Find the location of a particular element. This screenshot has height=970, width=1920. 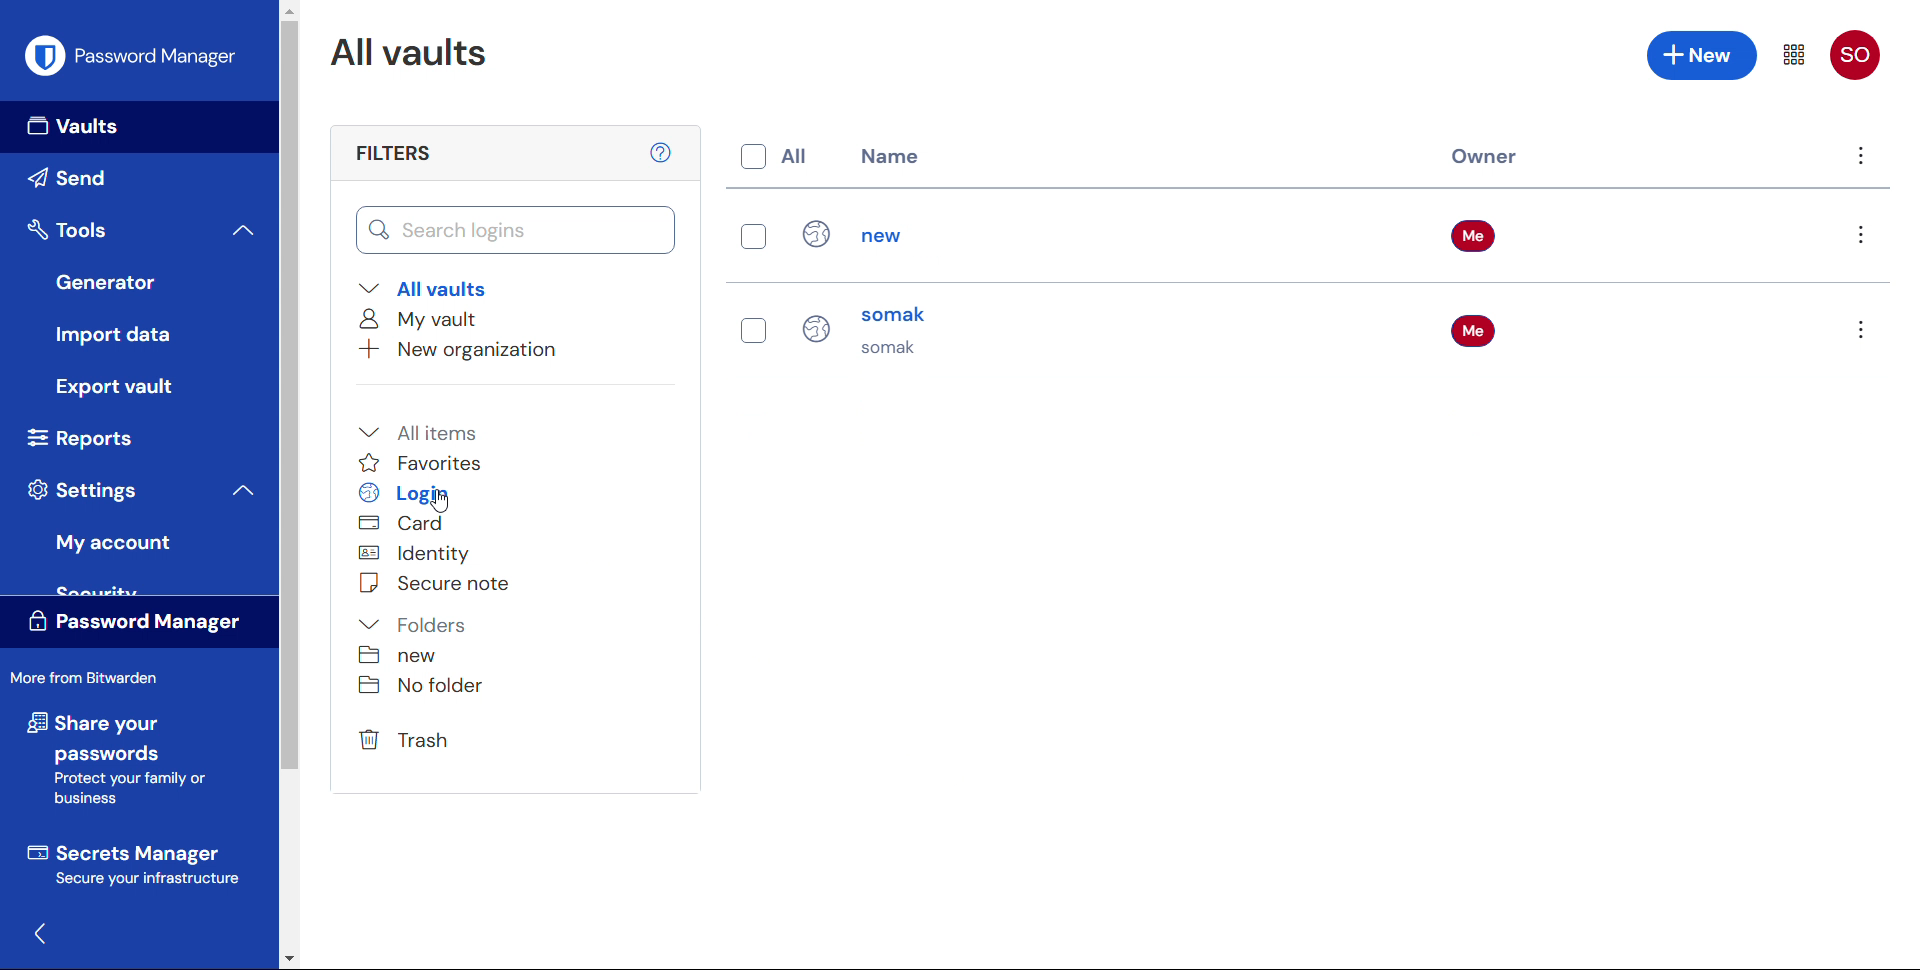

Collapse settings menu  is located at coordinates (240, 491).